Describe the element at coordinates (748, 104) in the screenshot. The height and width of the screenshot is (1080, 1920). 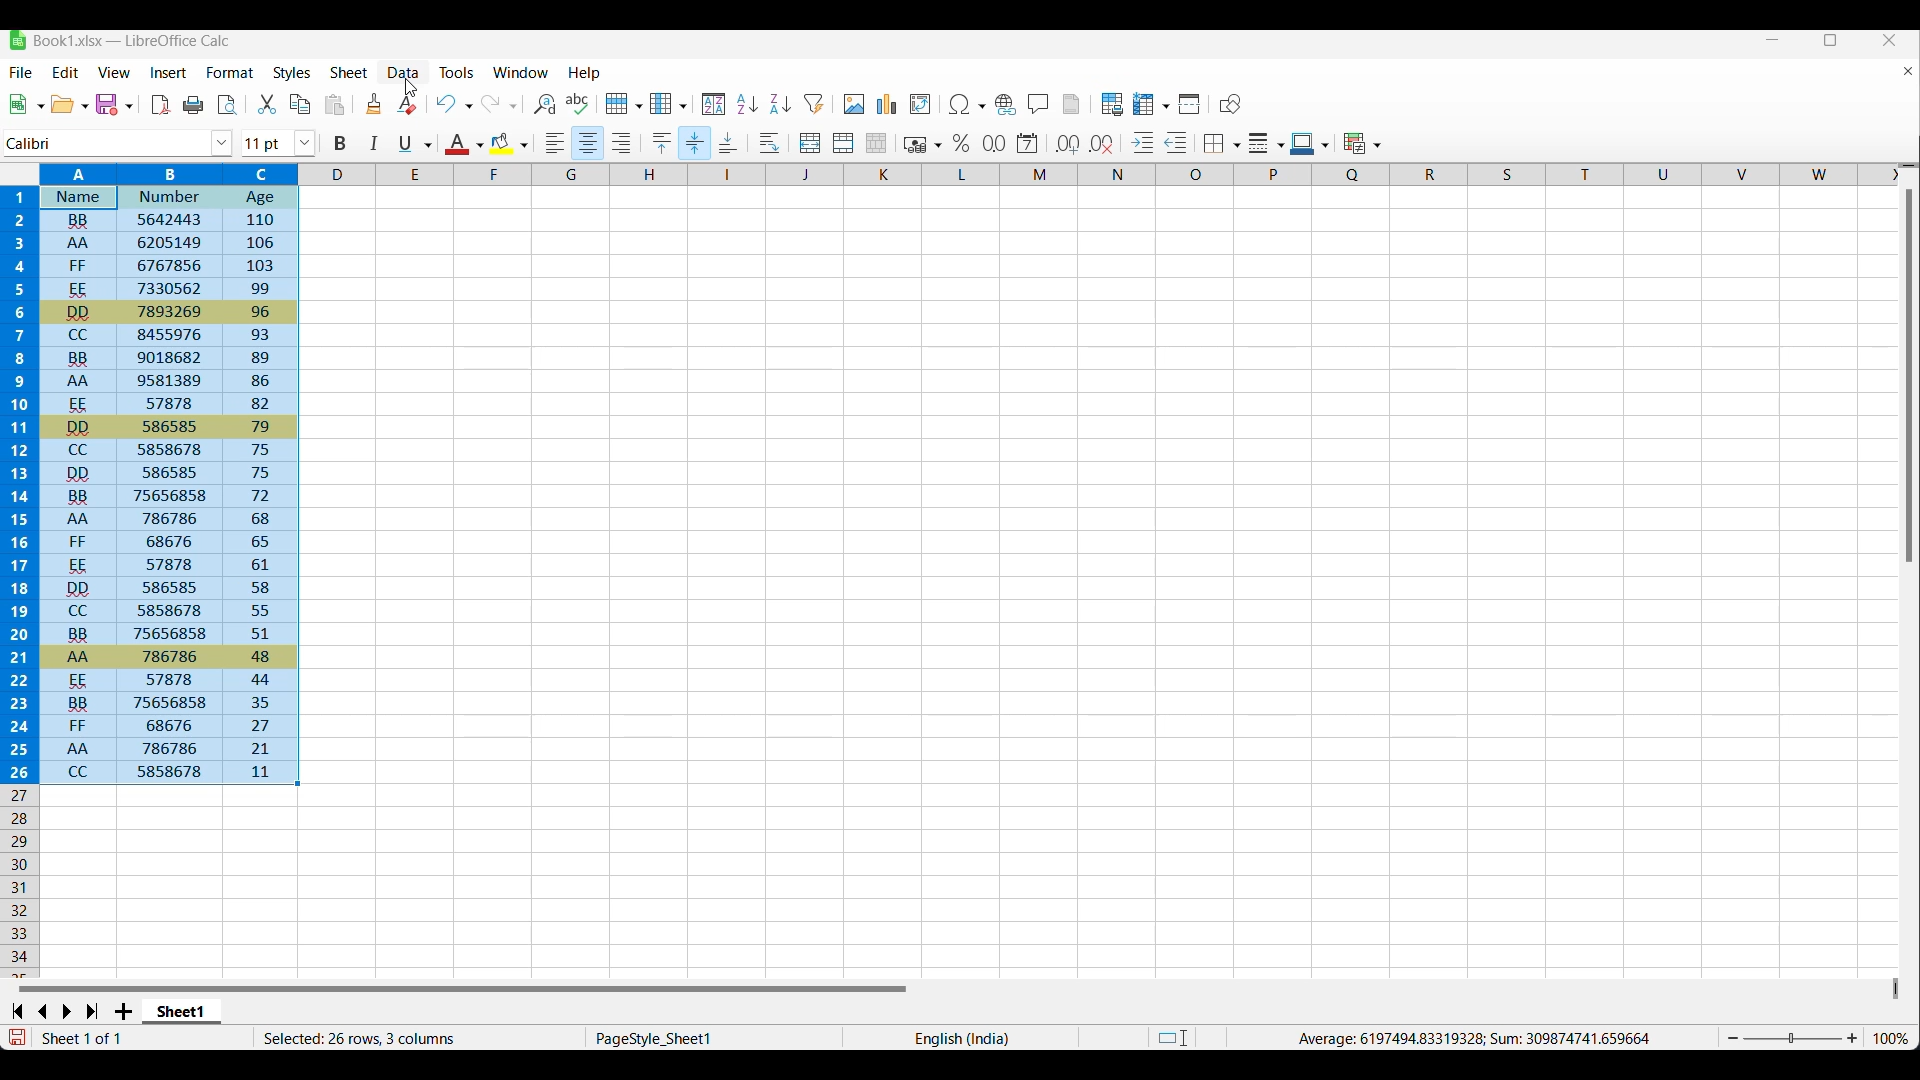
I see `Sort ascending` at that location.